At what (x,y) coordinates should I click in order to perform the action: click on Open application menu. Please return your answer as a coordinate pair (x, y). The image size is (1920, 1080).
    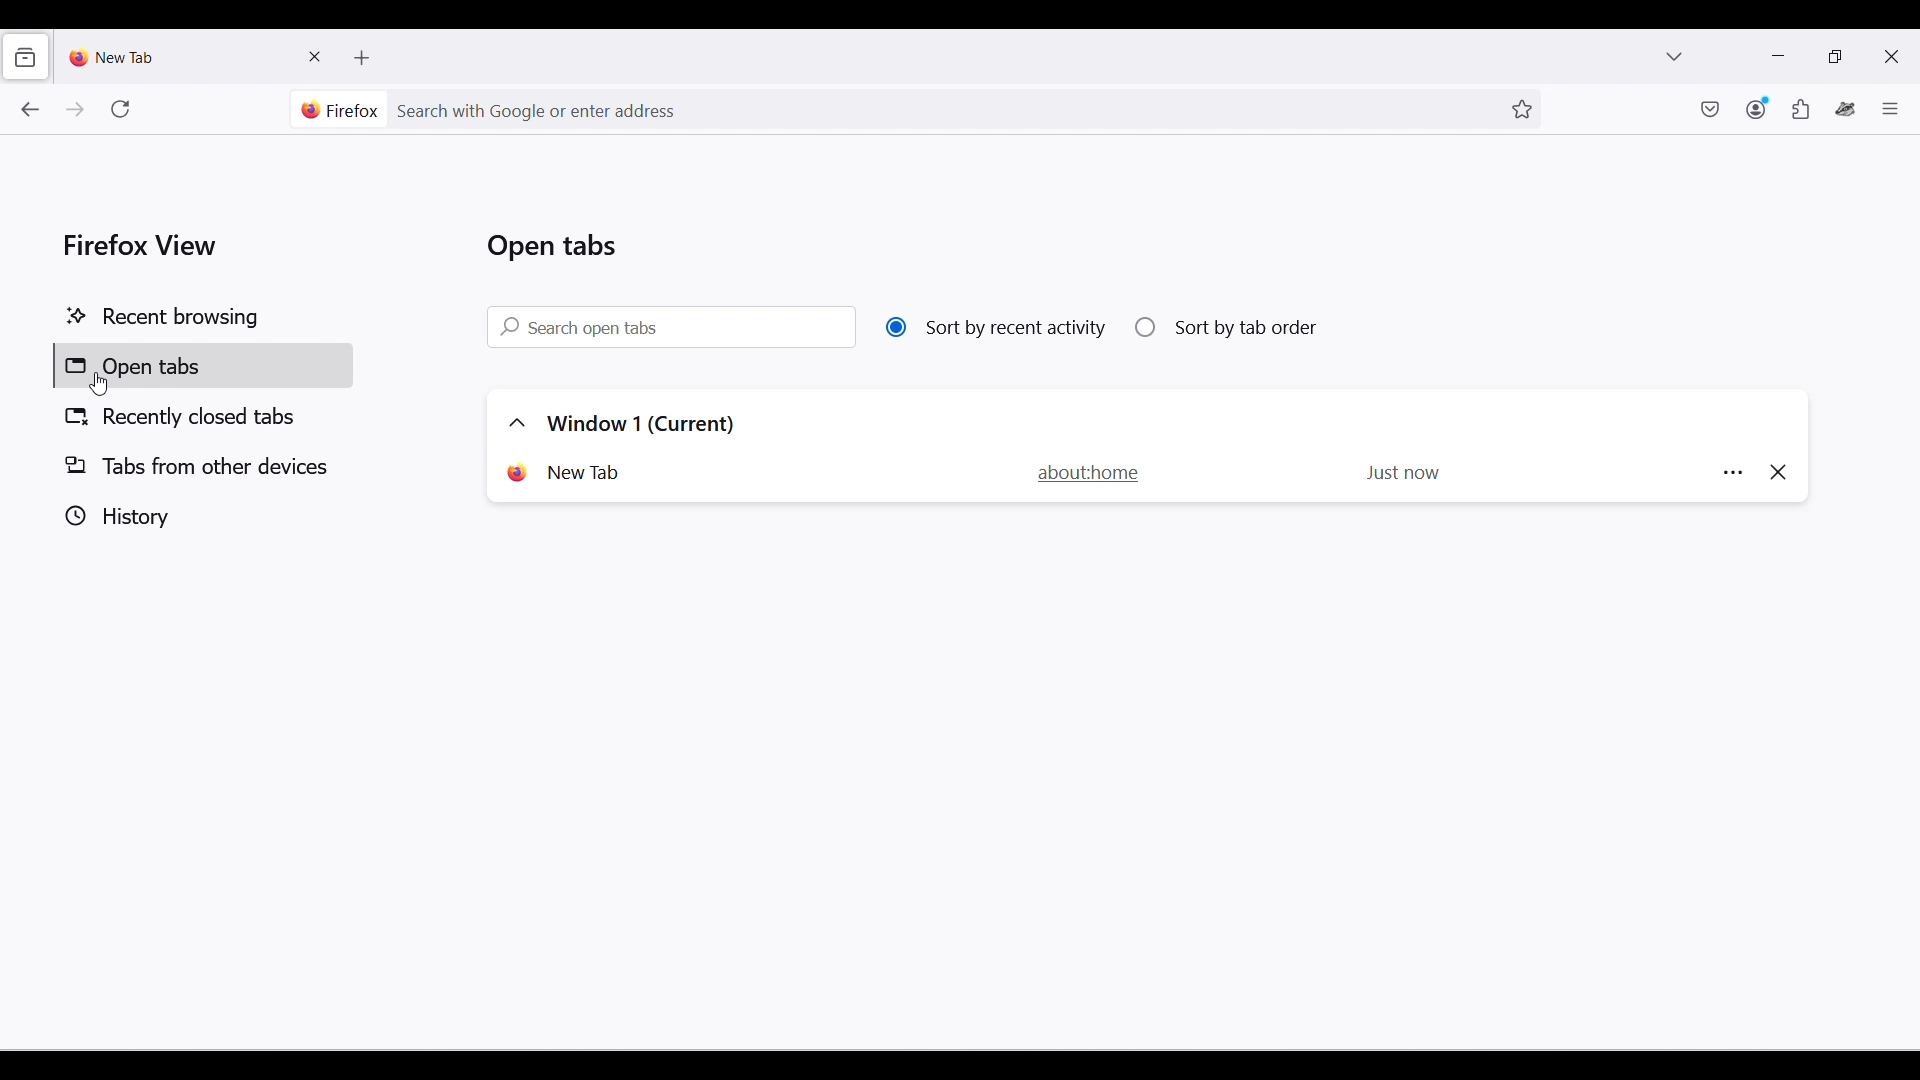
    Looking at the image, I should click on (1890, 108).